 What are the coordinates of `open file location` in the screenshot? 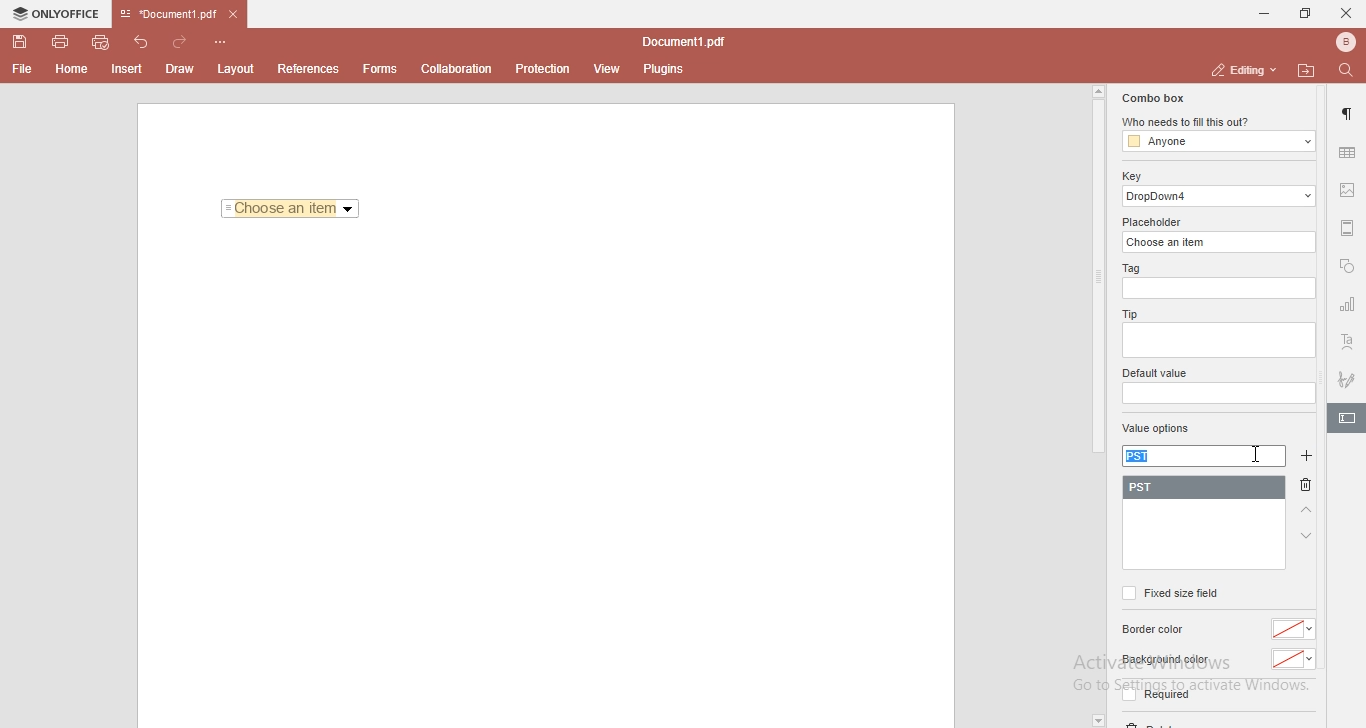 It's located at (1309, 70).